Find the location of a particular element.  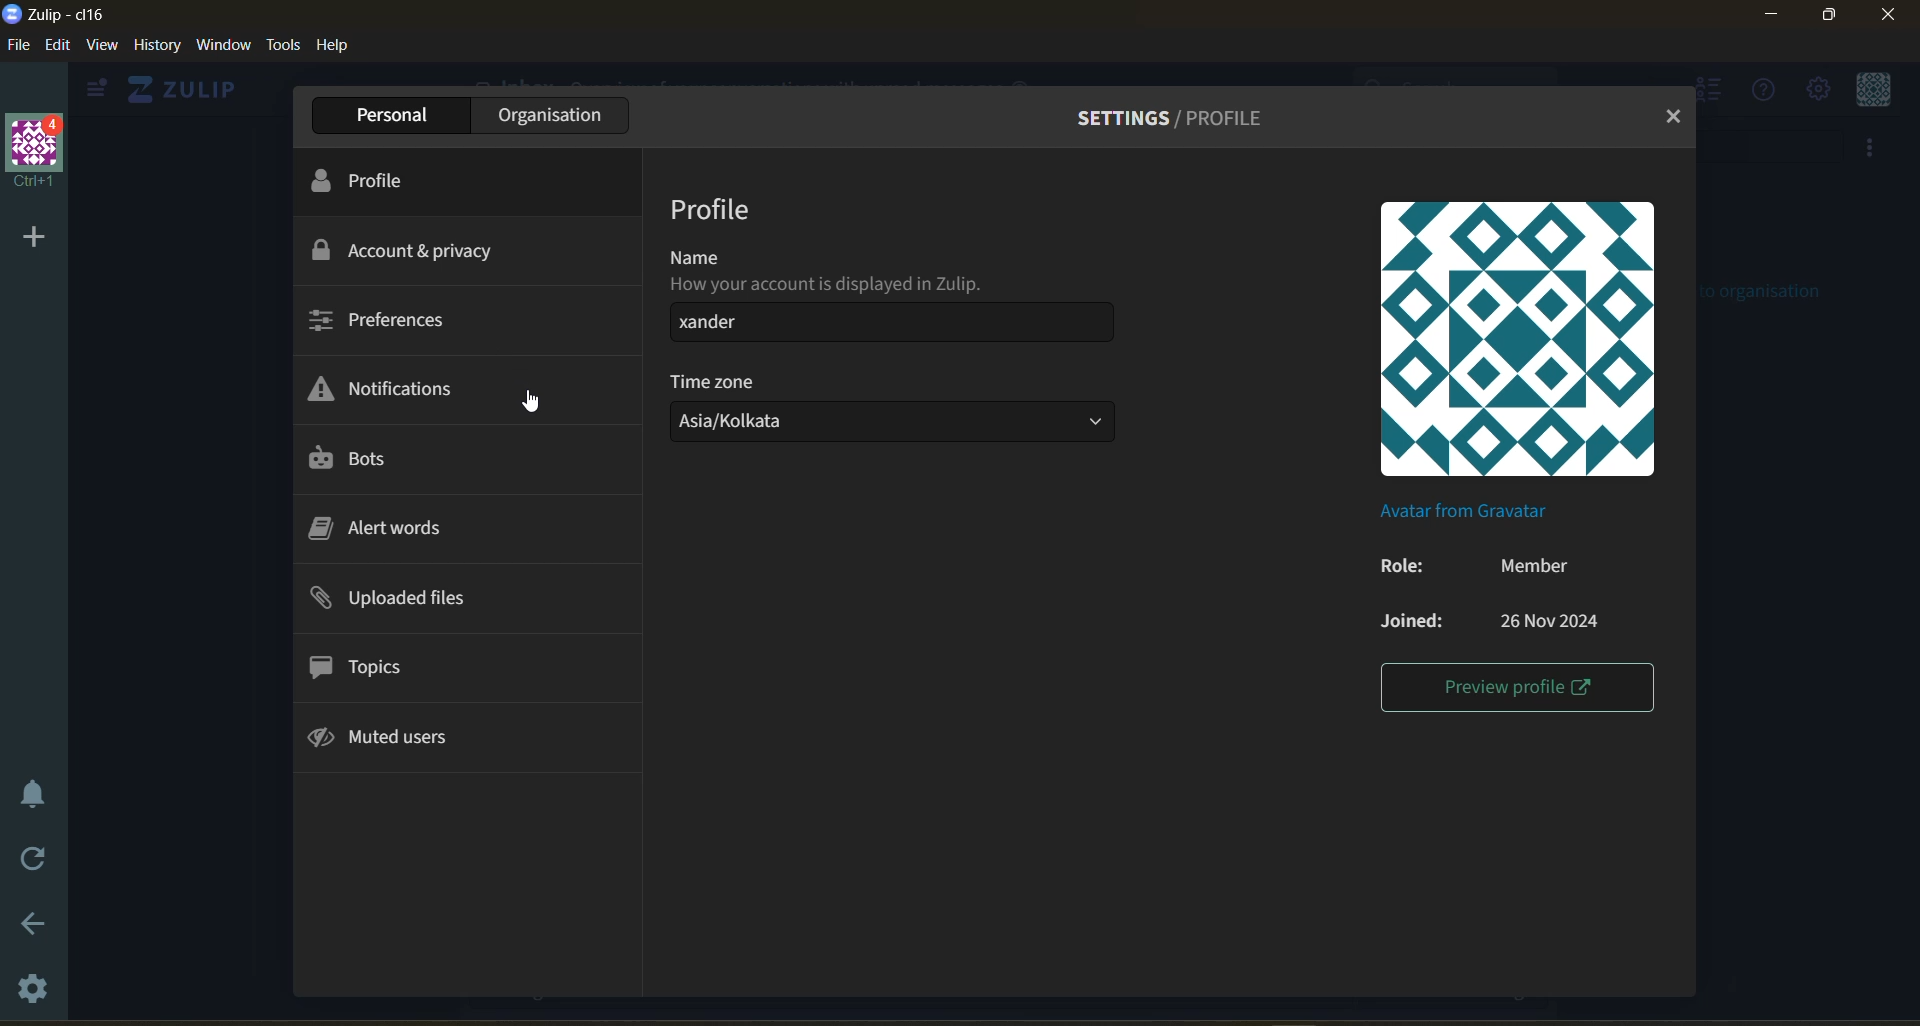

history is located at coordinates (157, 46).